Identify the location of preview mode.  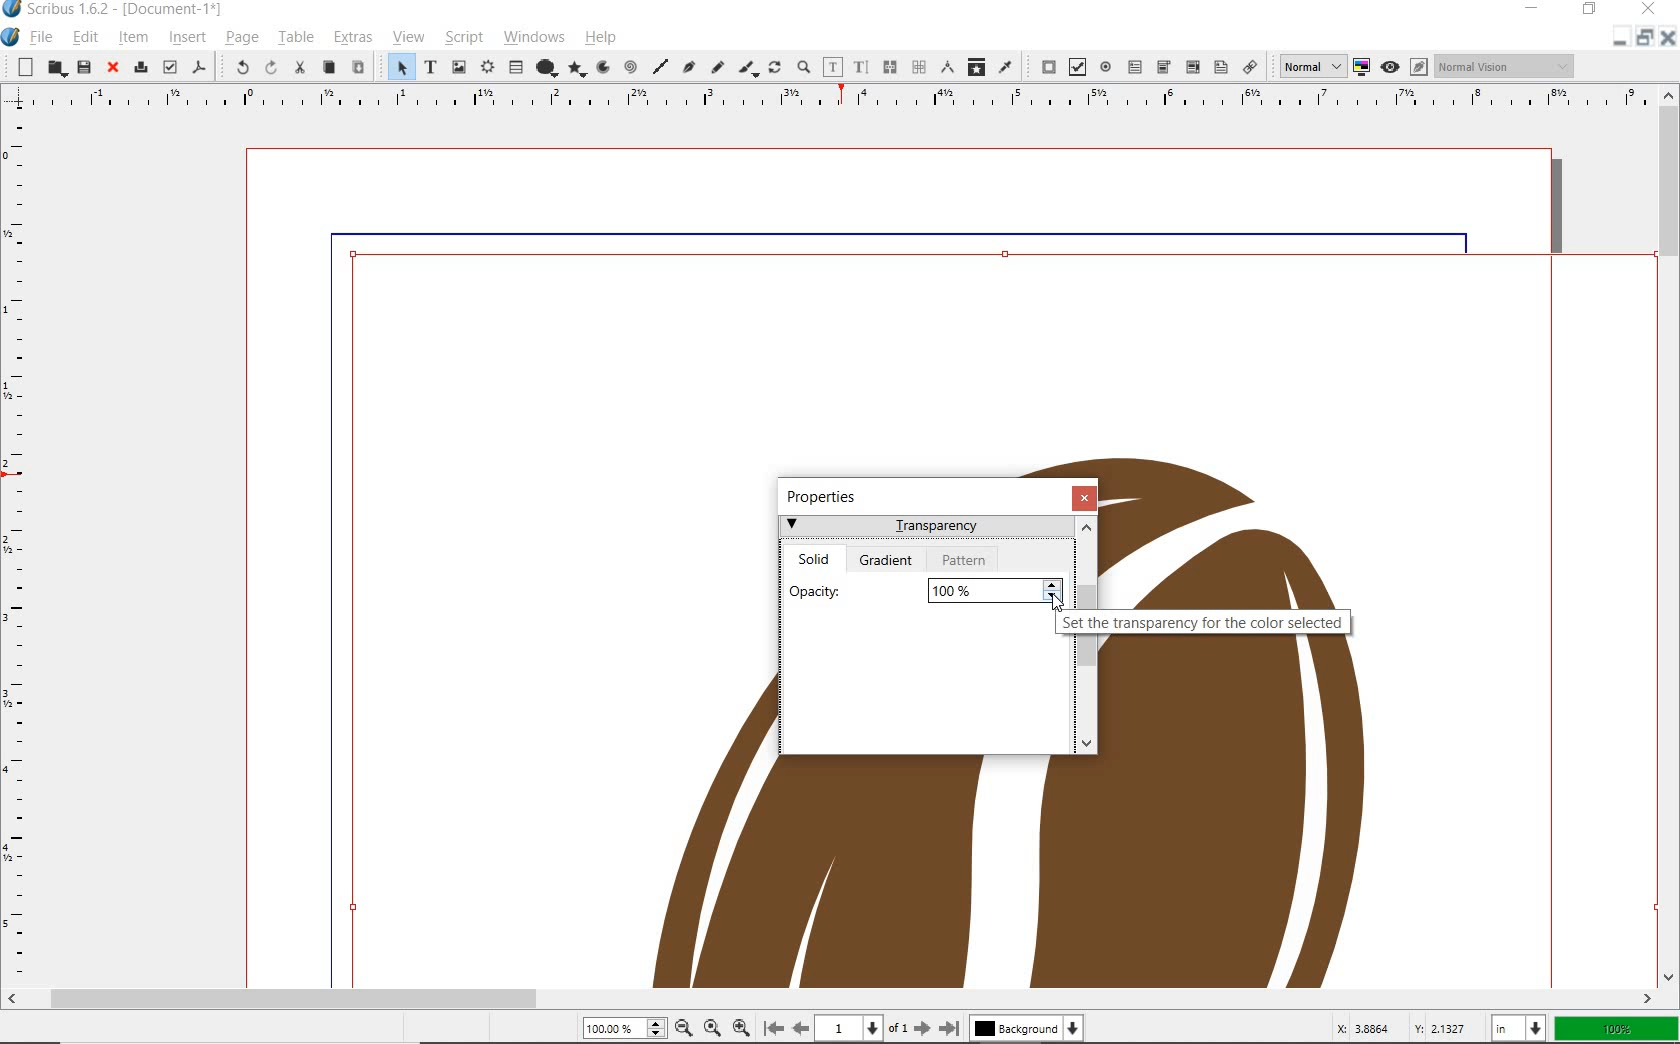
(1403, 67).